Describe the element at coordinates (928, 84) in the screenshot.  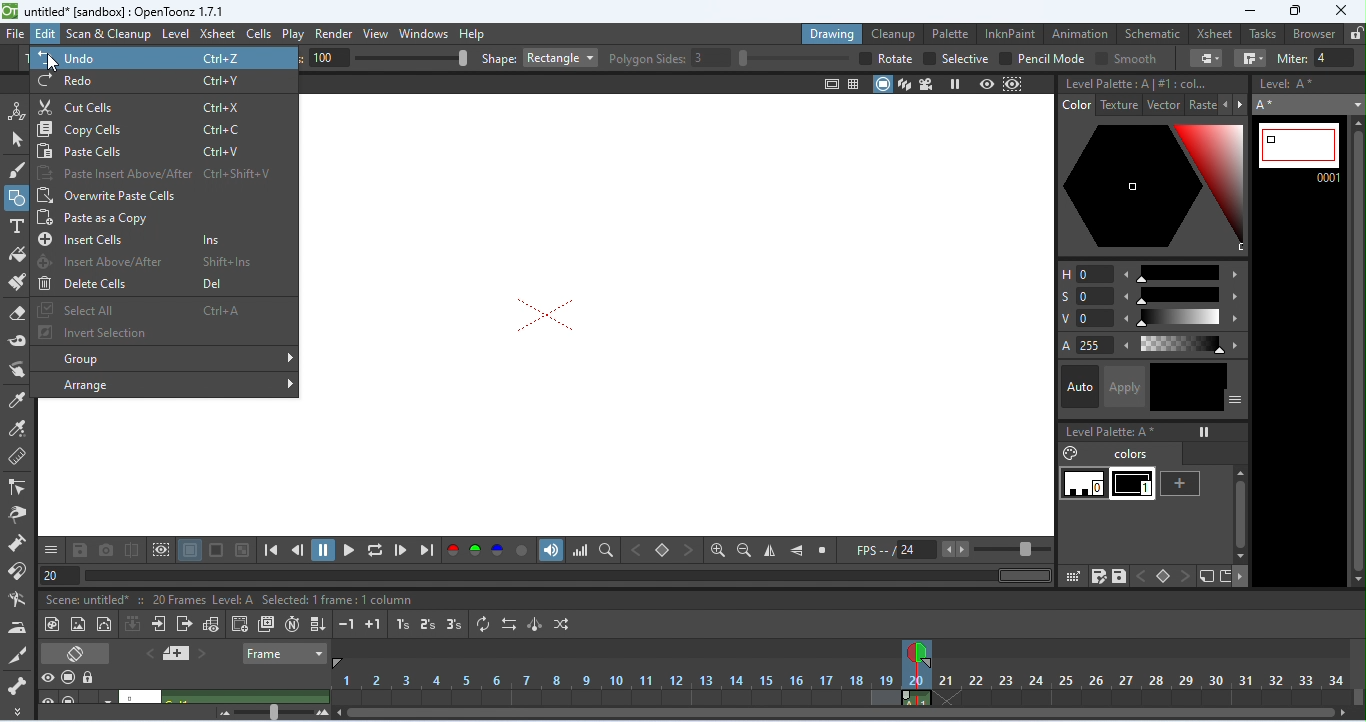
I see `camera view` at that location.